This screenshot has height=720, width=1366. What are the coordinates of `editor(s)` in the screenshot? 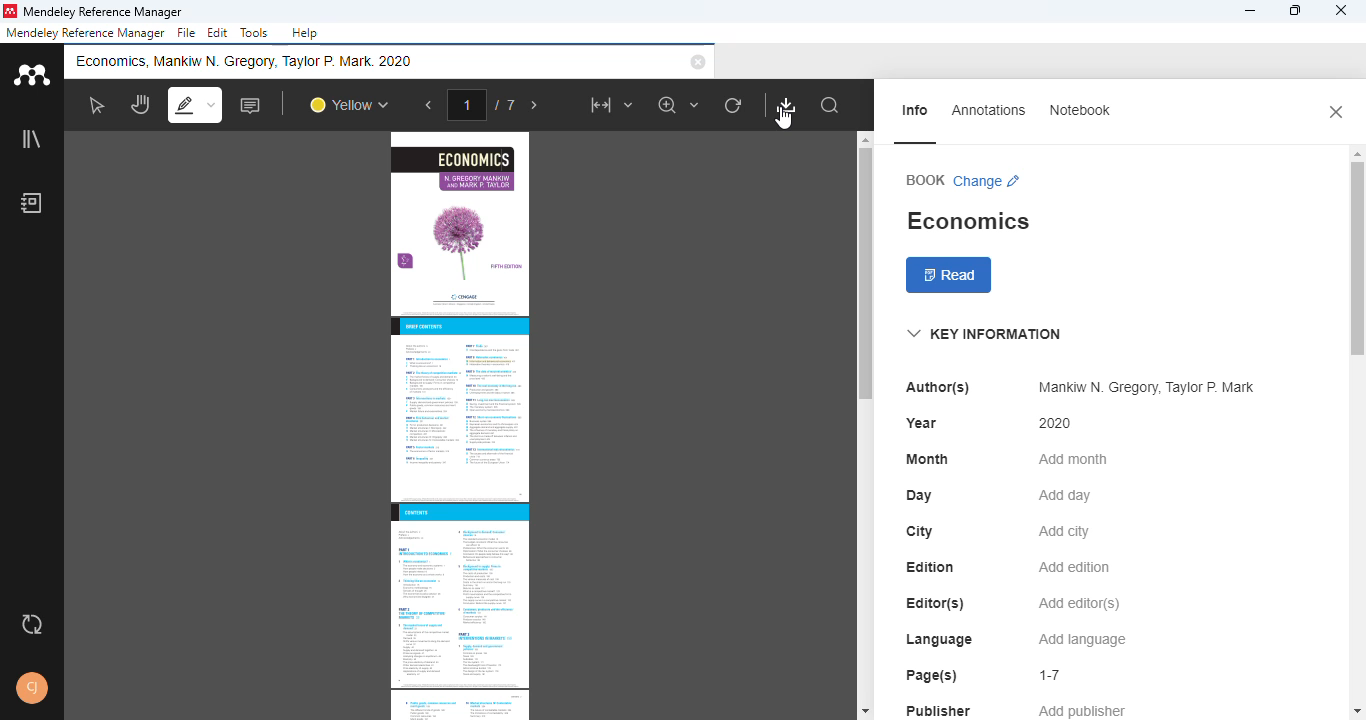 It's located at (936, 603).